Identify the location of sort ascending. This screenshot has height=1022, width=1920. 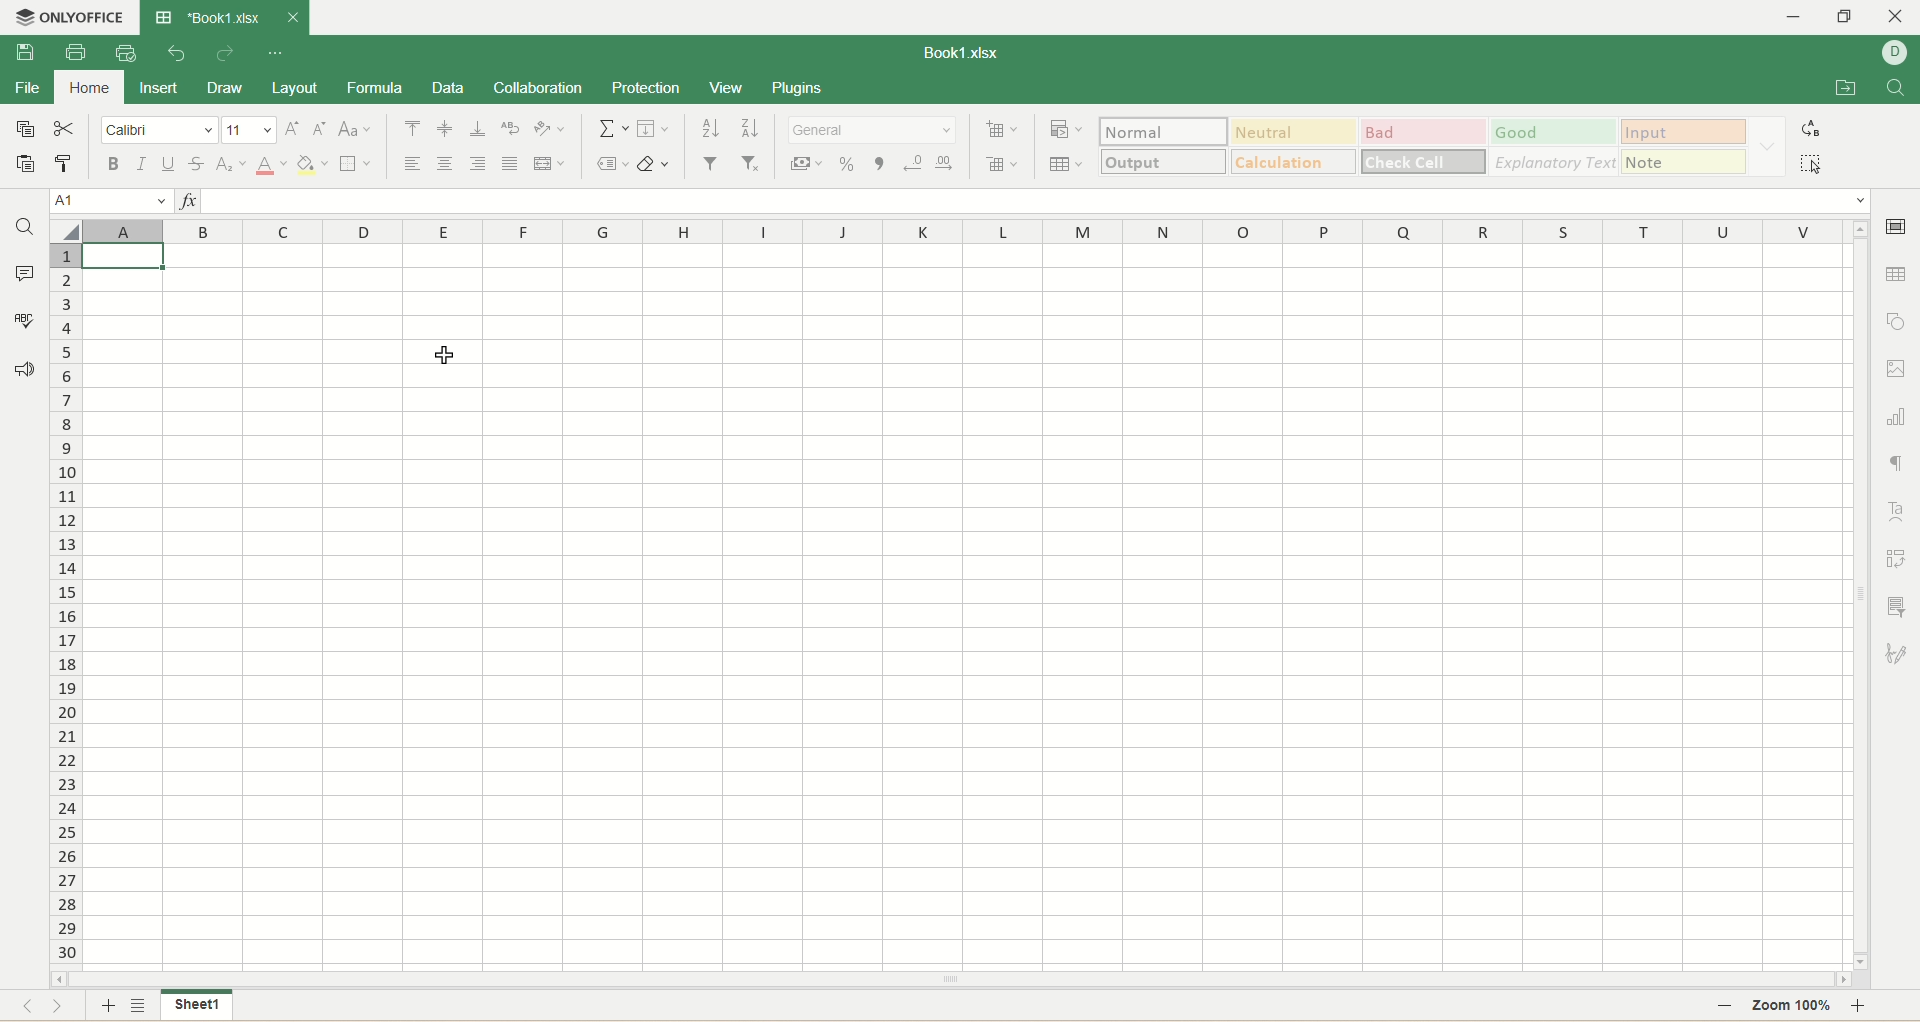
(712, 129).